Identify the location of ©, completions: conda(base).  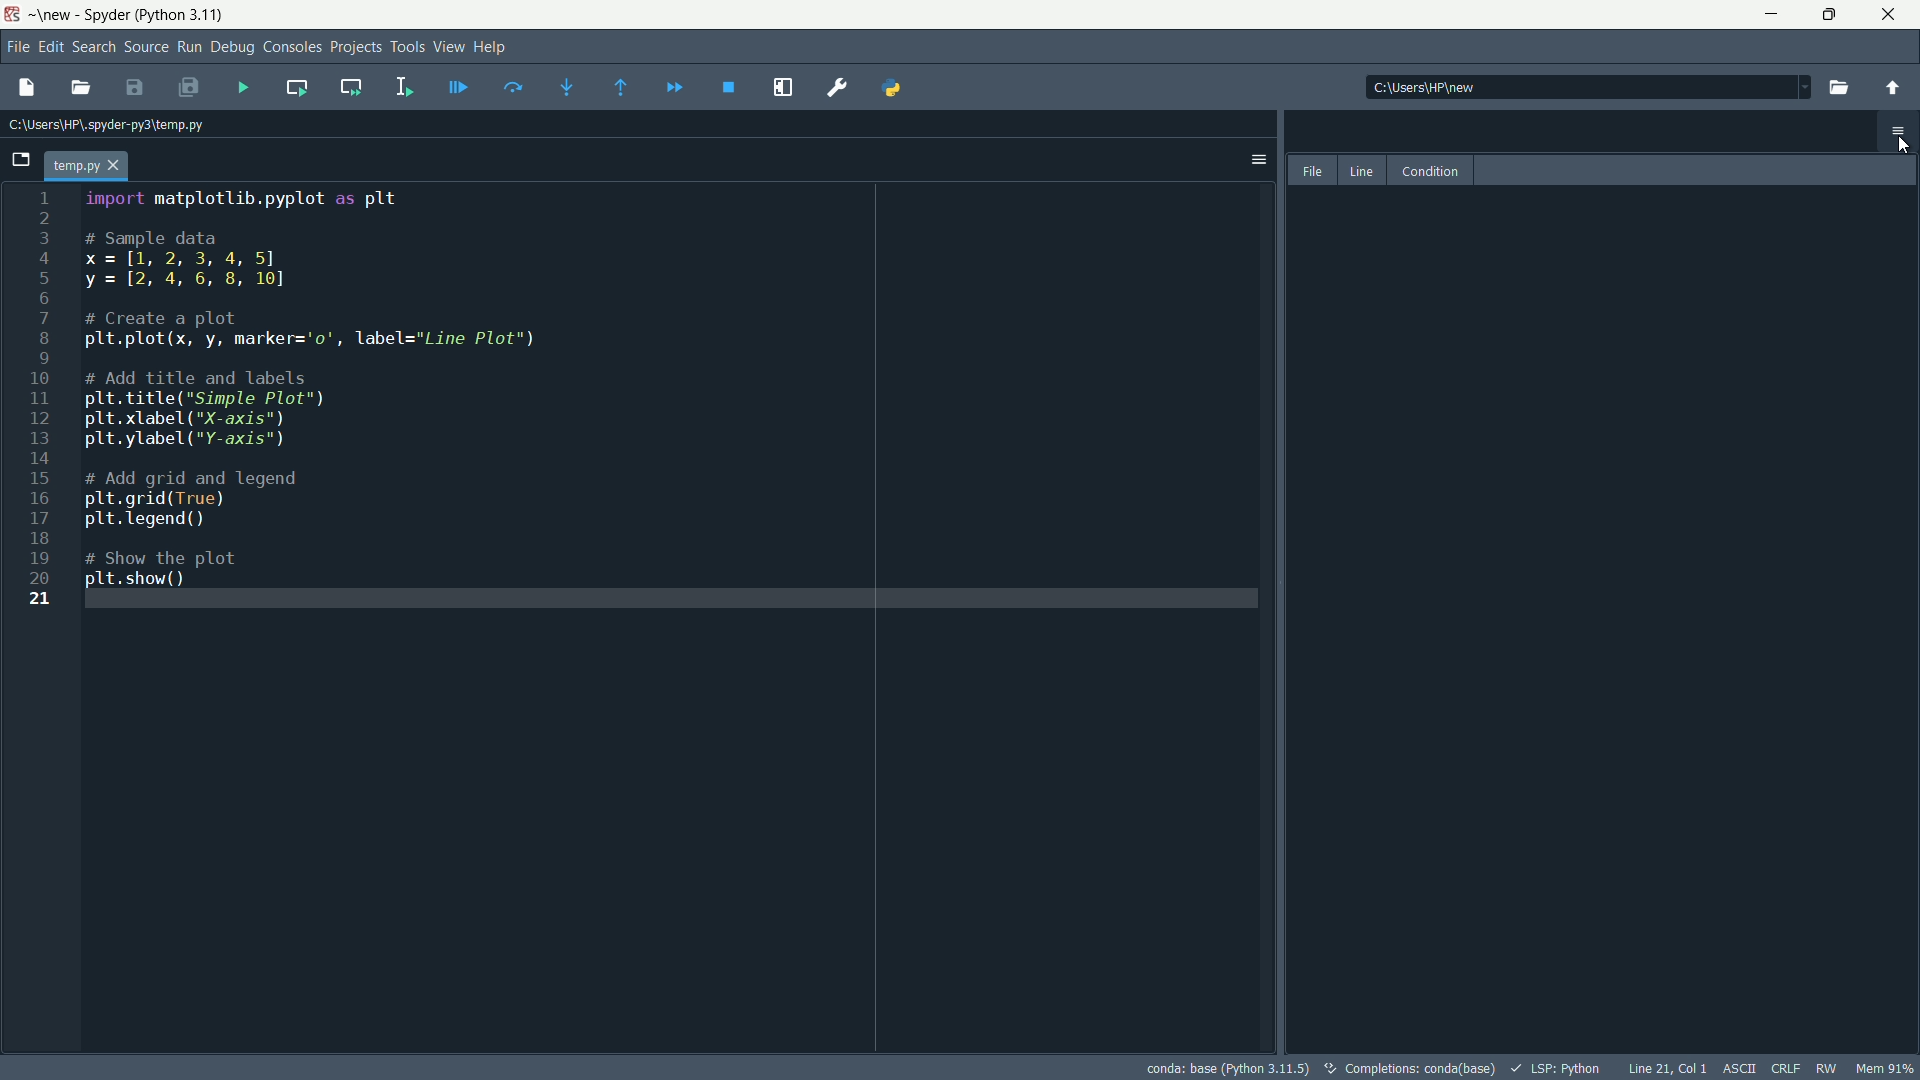
(1408, 1065).